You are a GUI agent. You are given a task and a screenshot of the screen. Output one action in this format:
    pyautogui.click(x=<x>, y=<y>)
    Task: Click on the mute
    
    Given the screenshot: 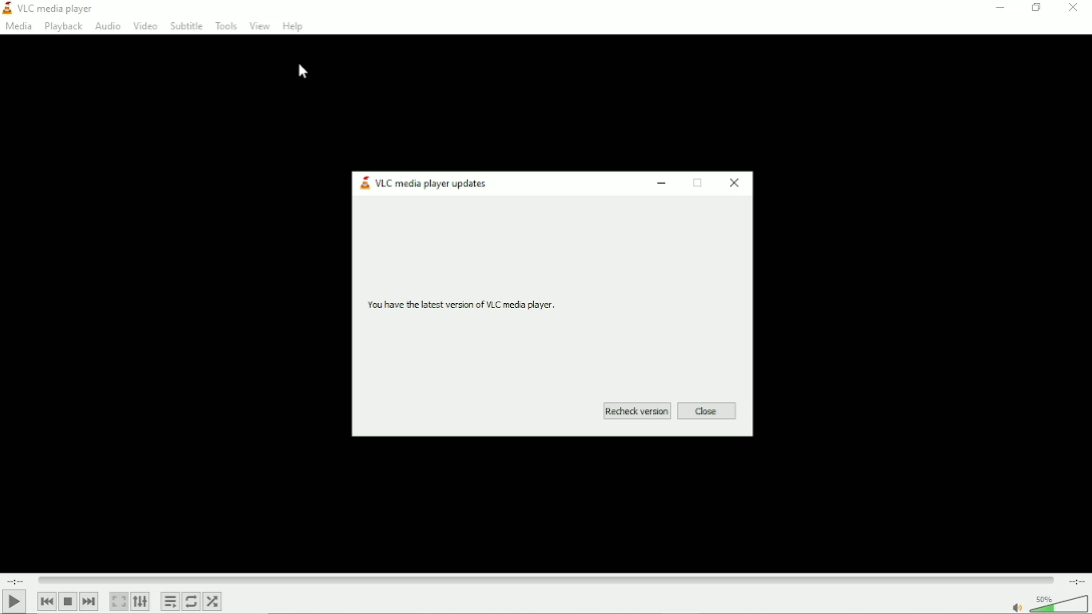 What is the action you would take?
    pyautogui.click(x=1016, y=607)
    